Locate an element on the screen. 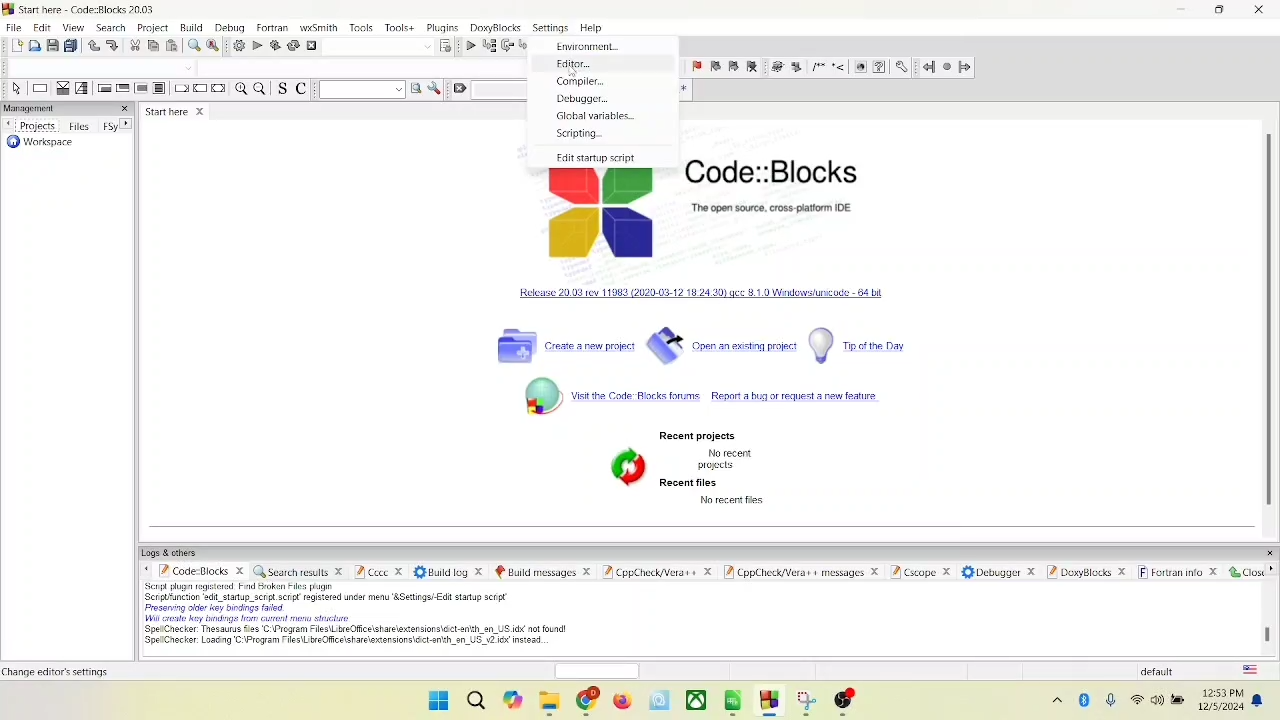 The width and height of the screenshot is (1280, 720). cppcheck/vera++ is located at coordinates (657, 571).